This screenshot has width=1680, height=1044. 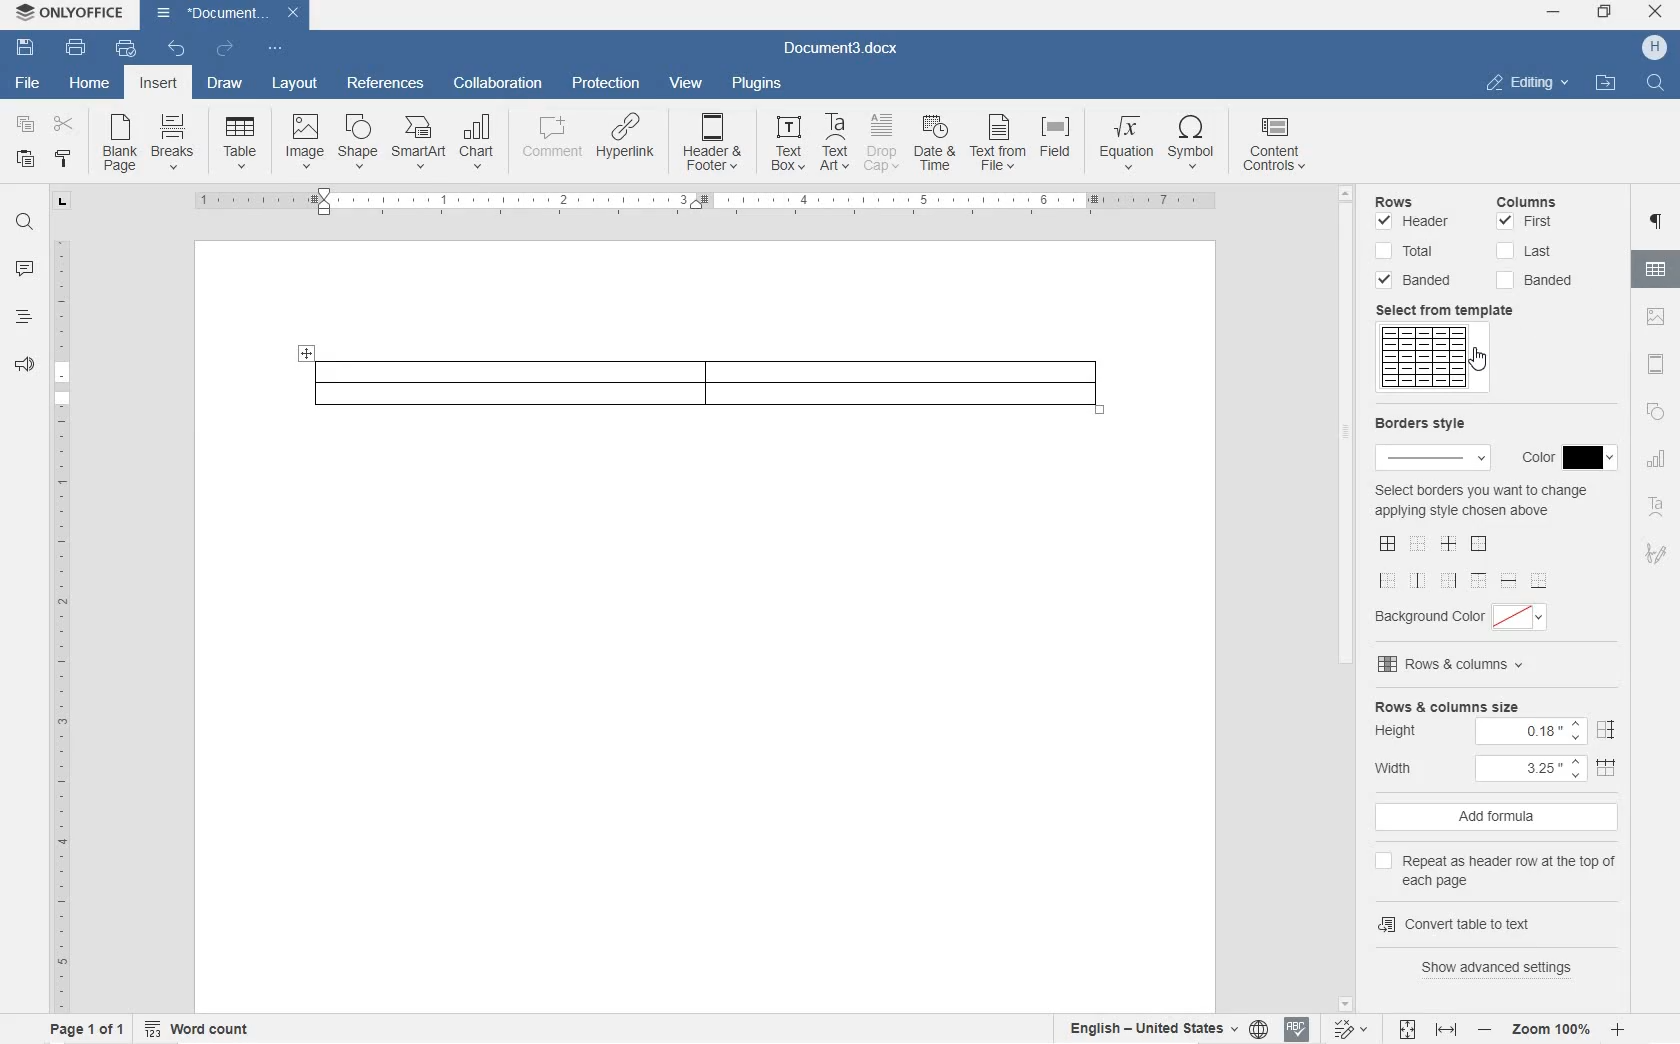 I want to click on SPELL CHECKING, so click(x=1295, y=1030).